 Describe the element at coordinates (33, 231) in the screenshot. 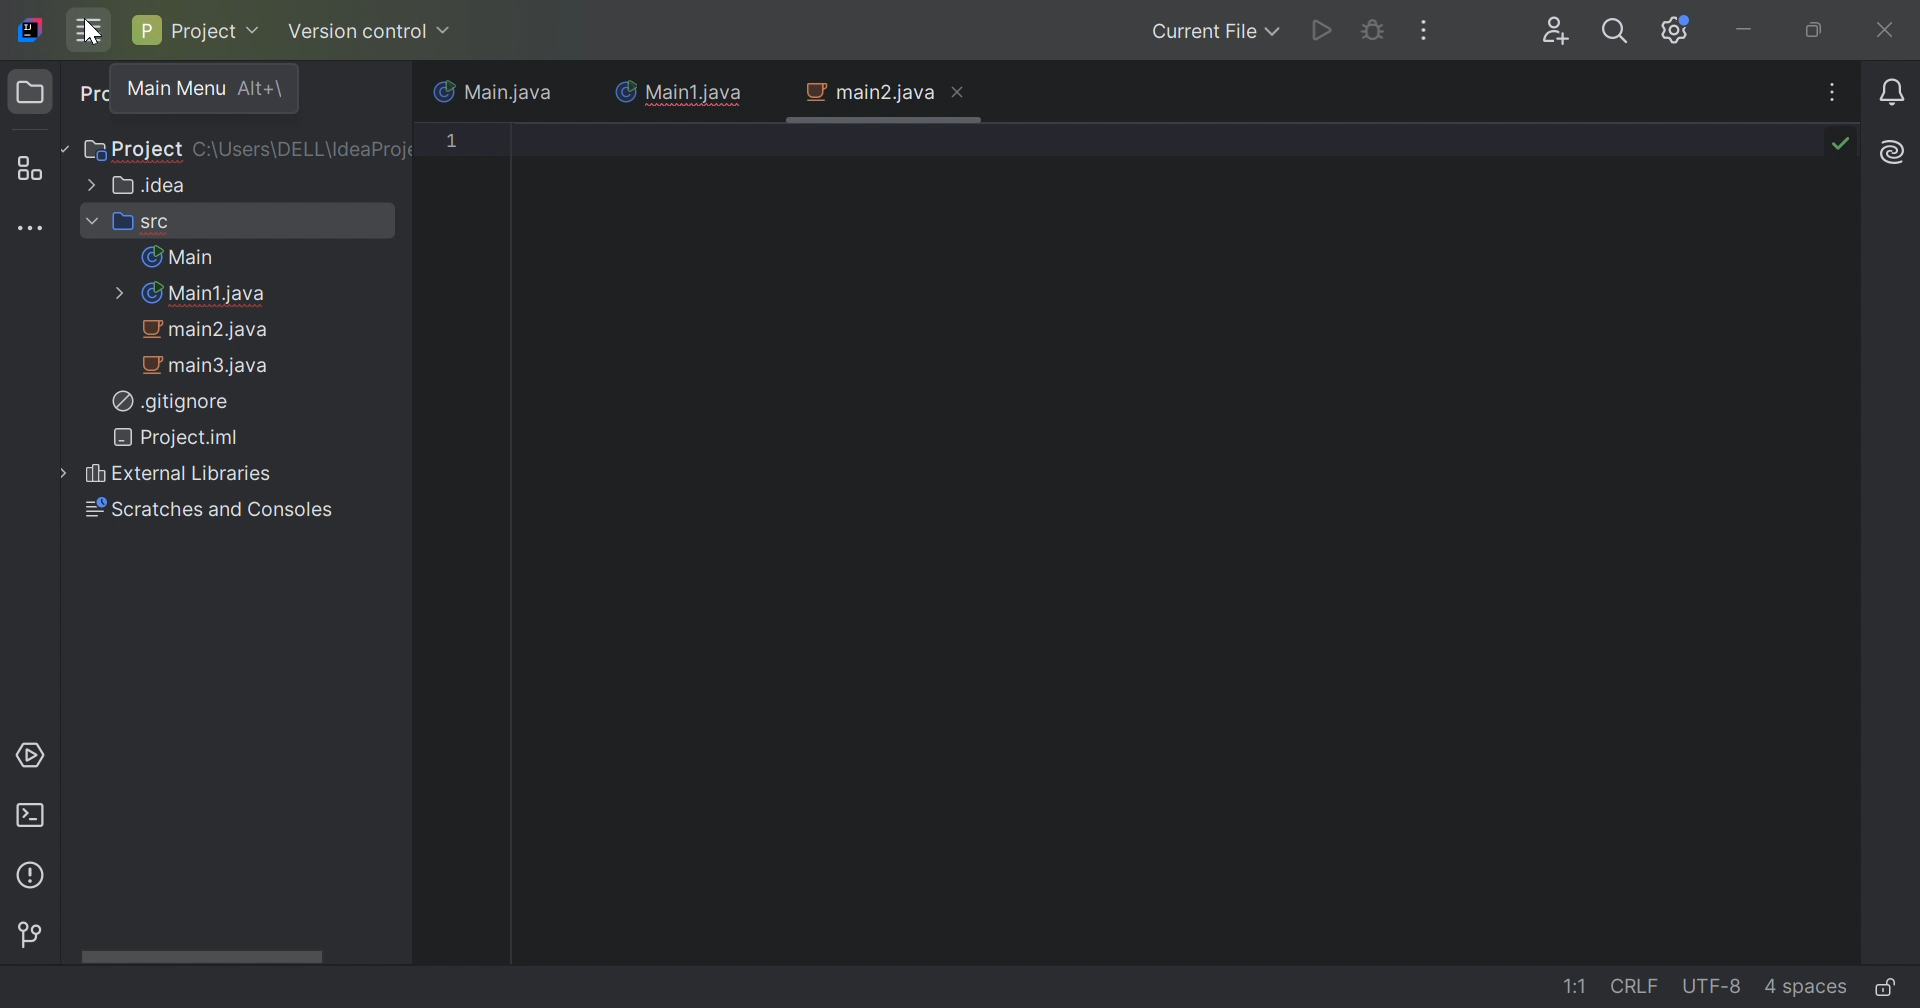

I see `More tool windows` at that location.